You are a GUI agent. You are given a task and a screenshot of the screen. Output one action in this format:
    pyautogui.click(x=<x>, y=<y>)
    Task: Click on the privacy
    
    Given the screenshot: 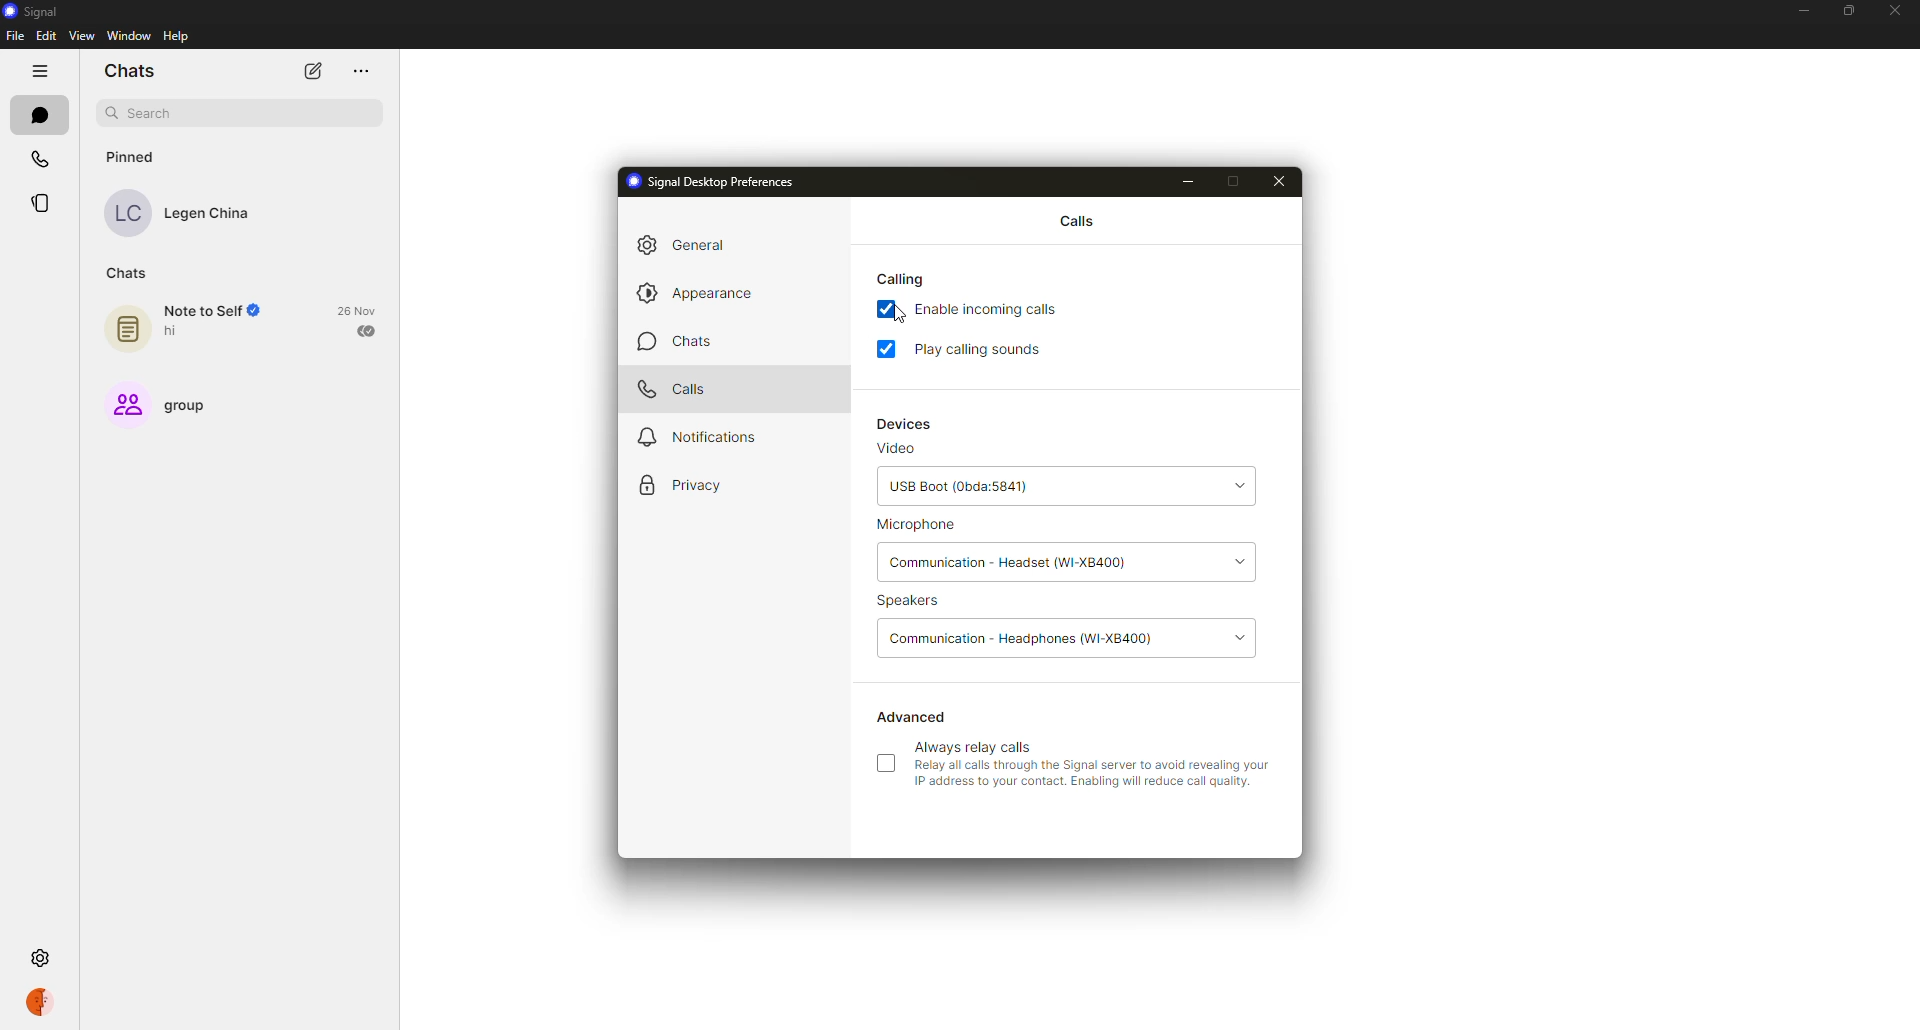 What is the action you would take?
    pyautogui.click(x=686, y=485)
    